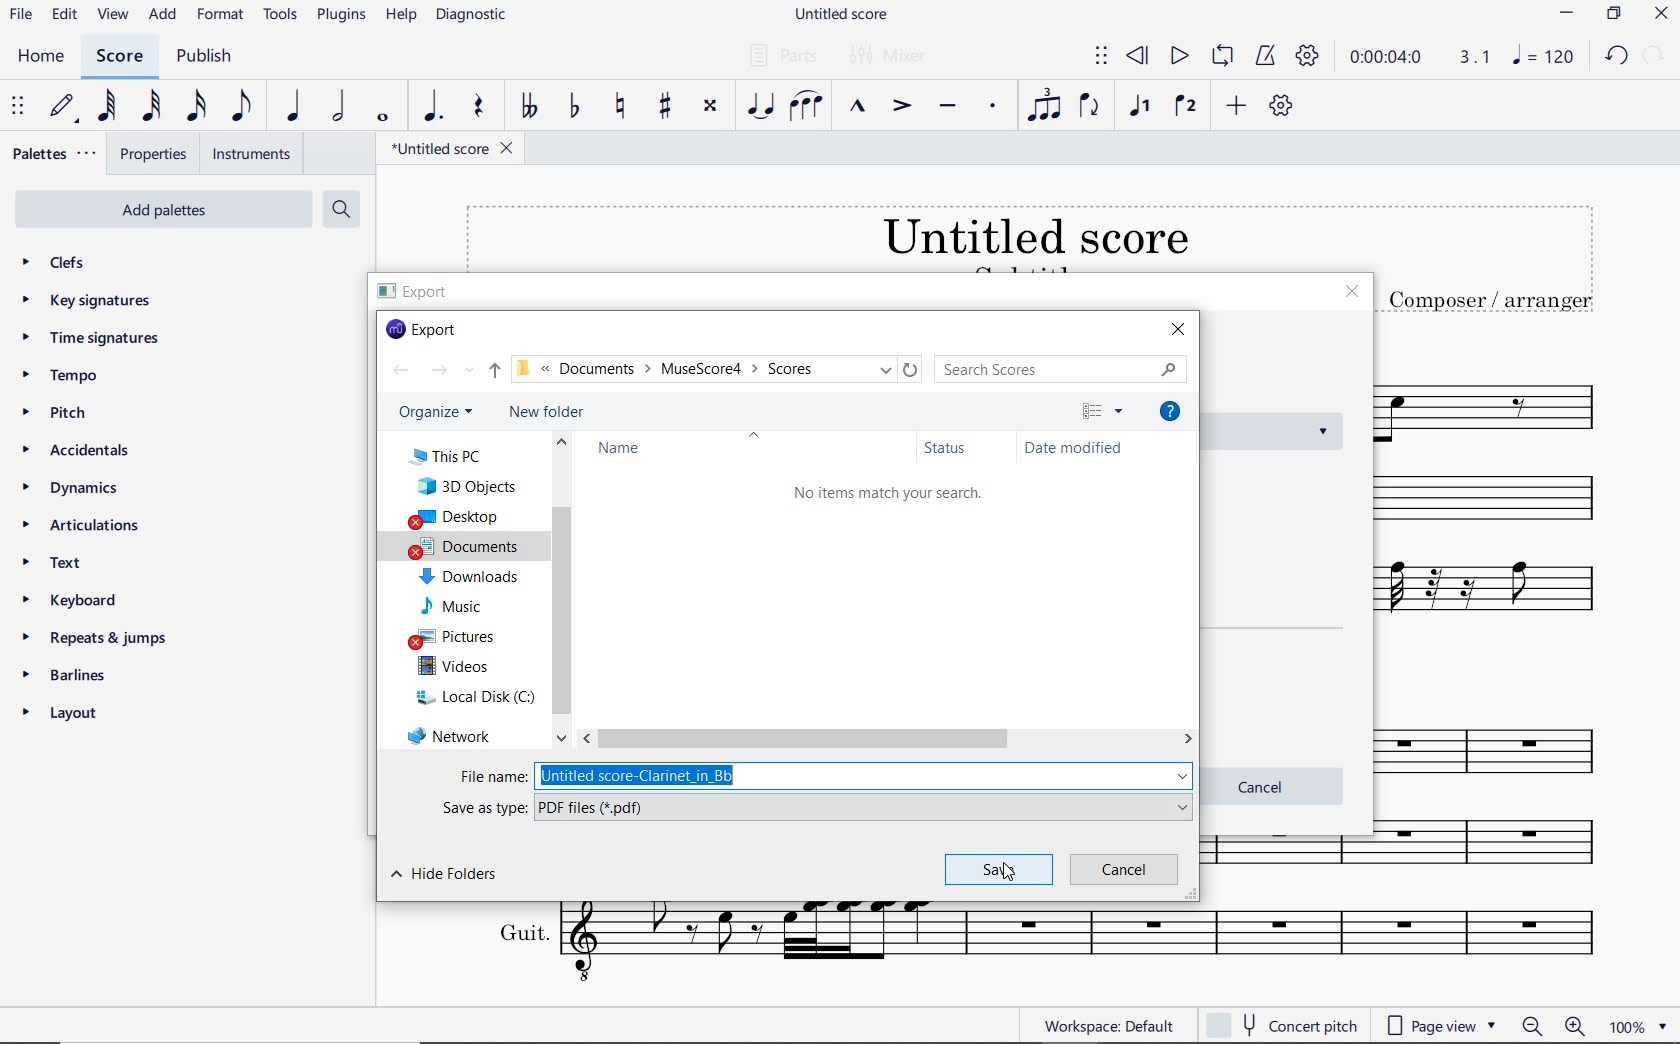 This screenshot has height=1044, width=1680. I want to click on 64TH NOTE, so click(107, 108).